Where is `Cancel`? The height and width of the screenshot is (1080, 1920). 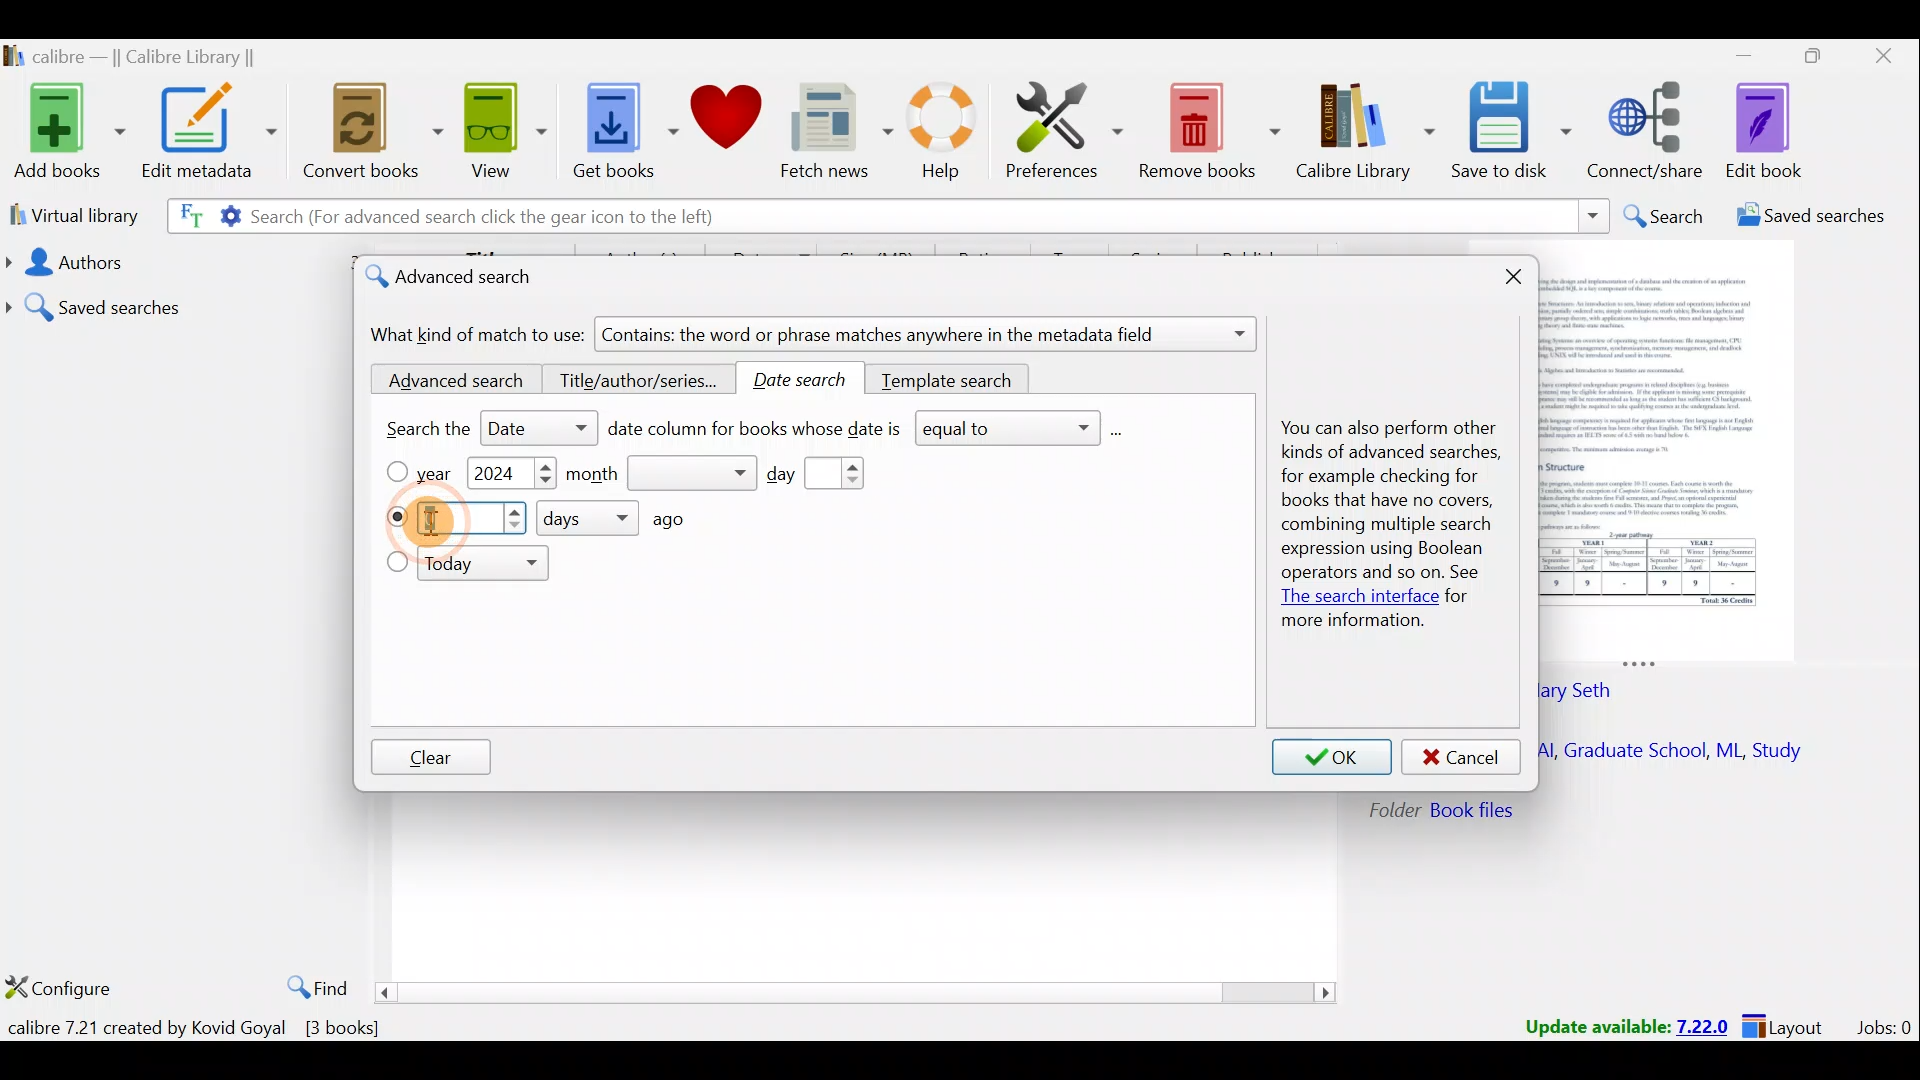 Cancel is located at coordinates (1462, 758).